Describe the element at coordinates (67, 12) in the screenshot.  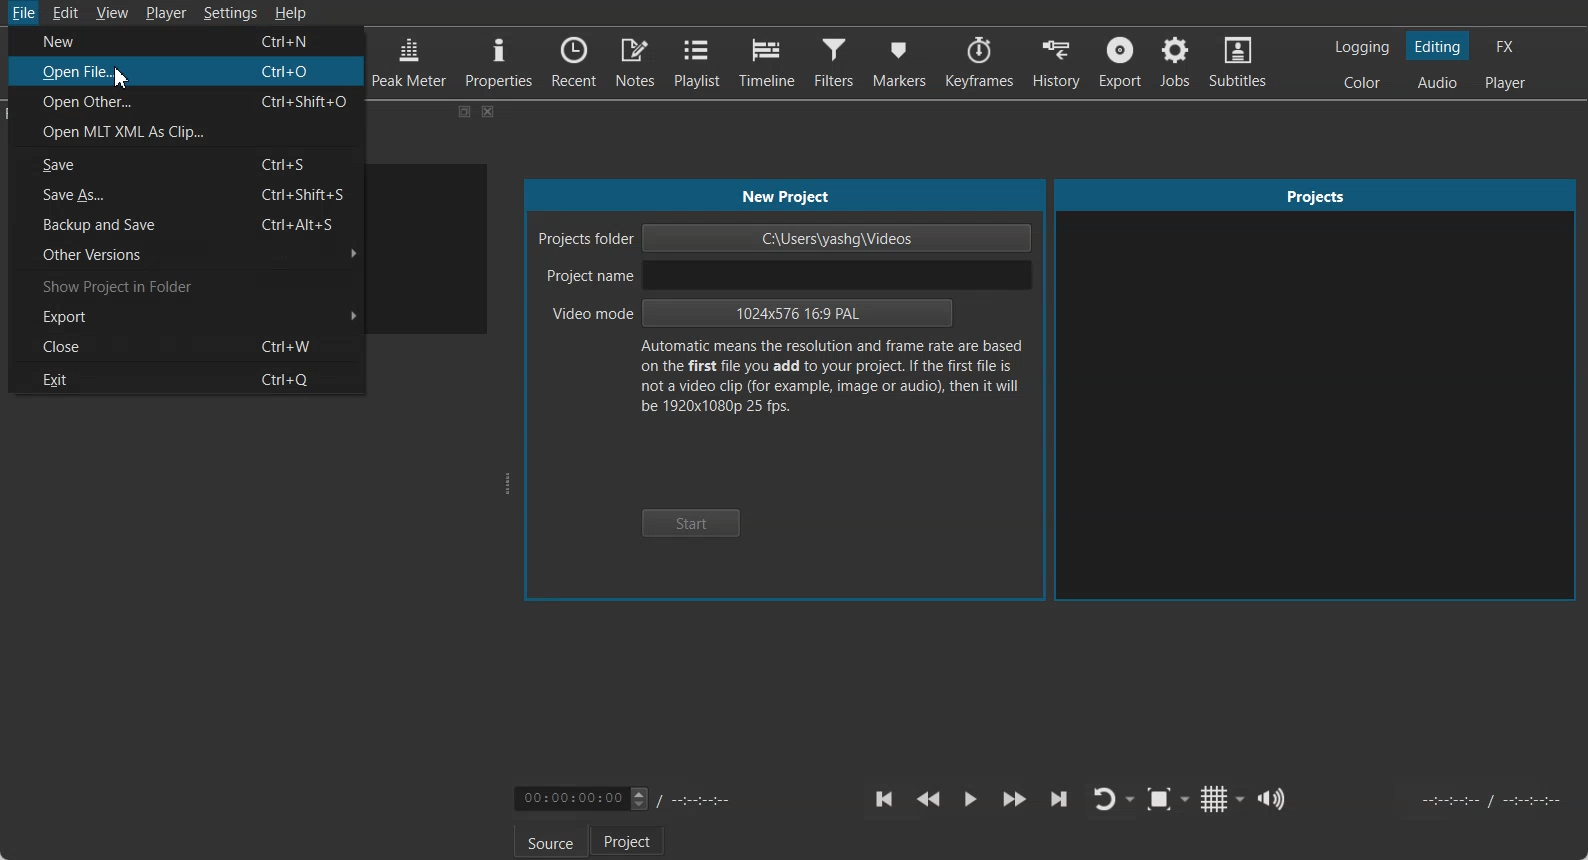
I see `Edit` at that location.